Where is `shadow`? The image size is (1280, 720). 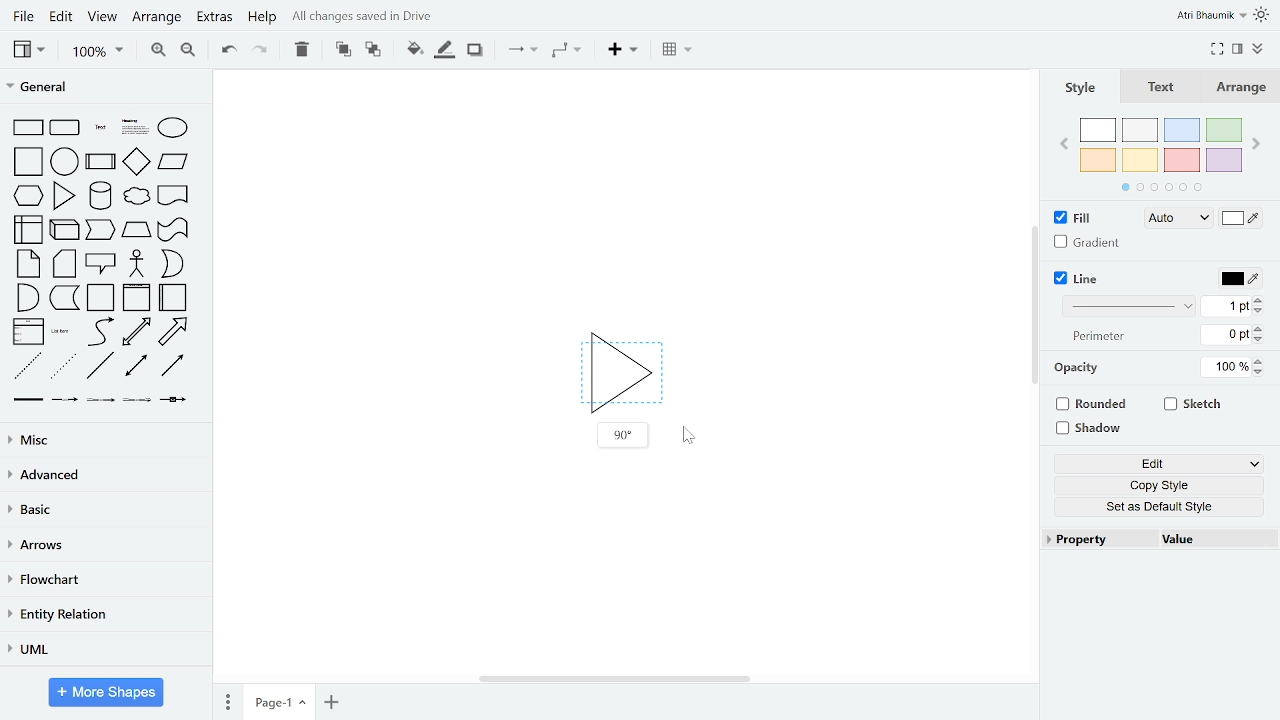 shadow is located at coordinates (1091, 427).